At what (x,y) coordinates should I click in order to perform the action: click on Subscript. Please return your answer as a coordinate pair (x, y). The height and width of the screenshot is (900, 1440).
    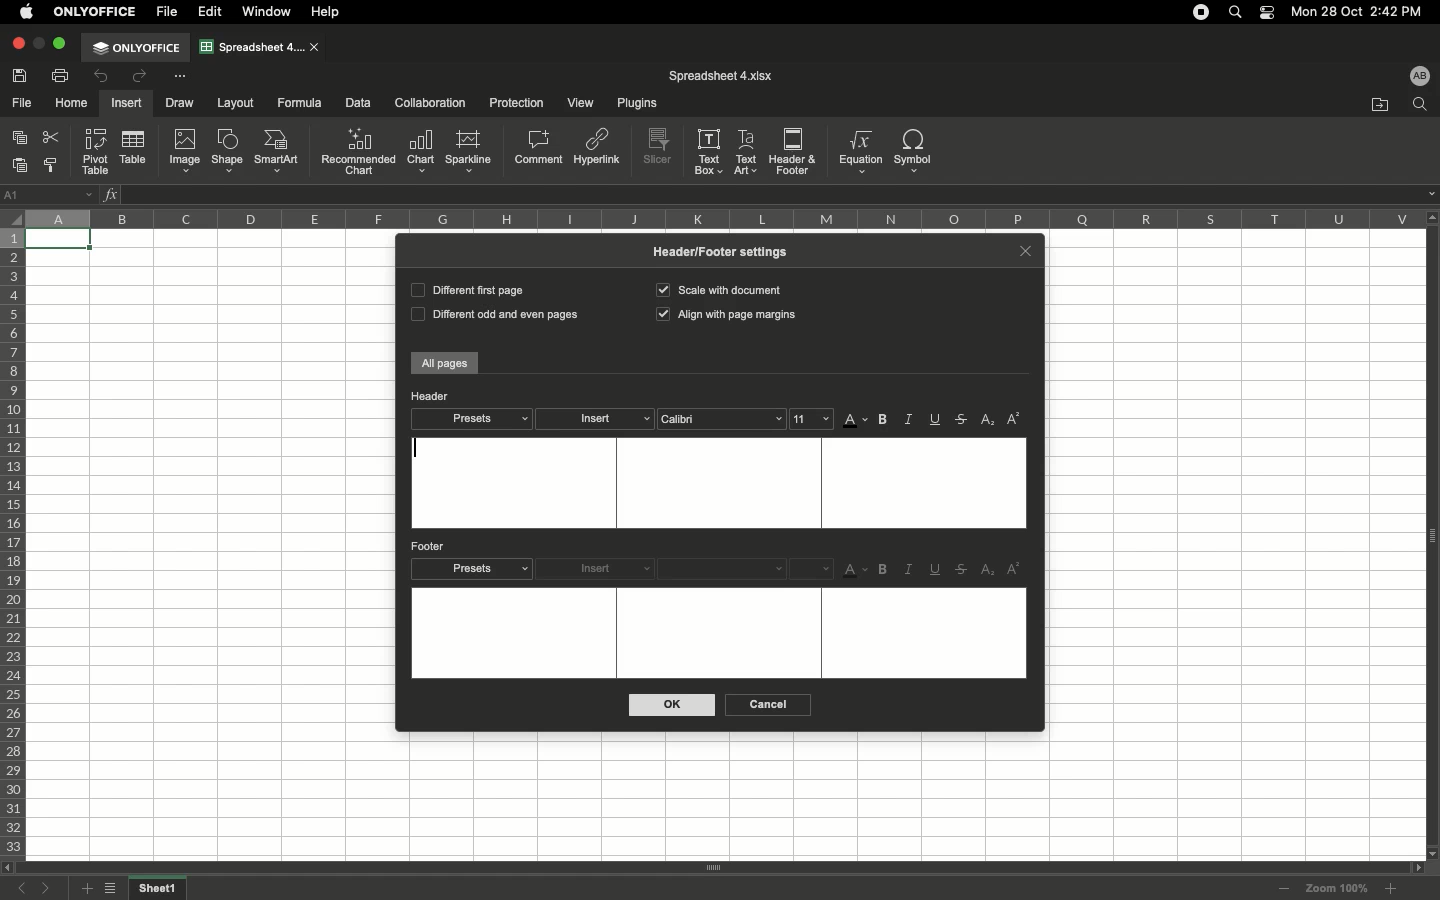
    Looking at the image, I should click on (989, 570).